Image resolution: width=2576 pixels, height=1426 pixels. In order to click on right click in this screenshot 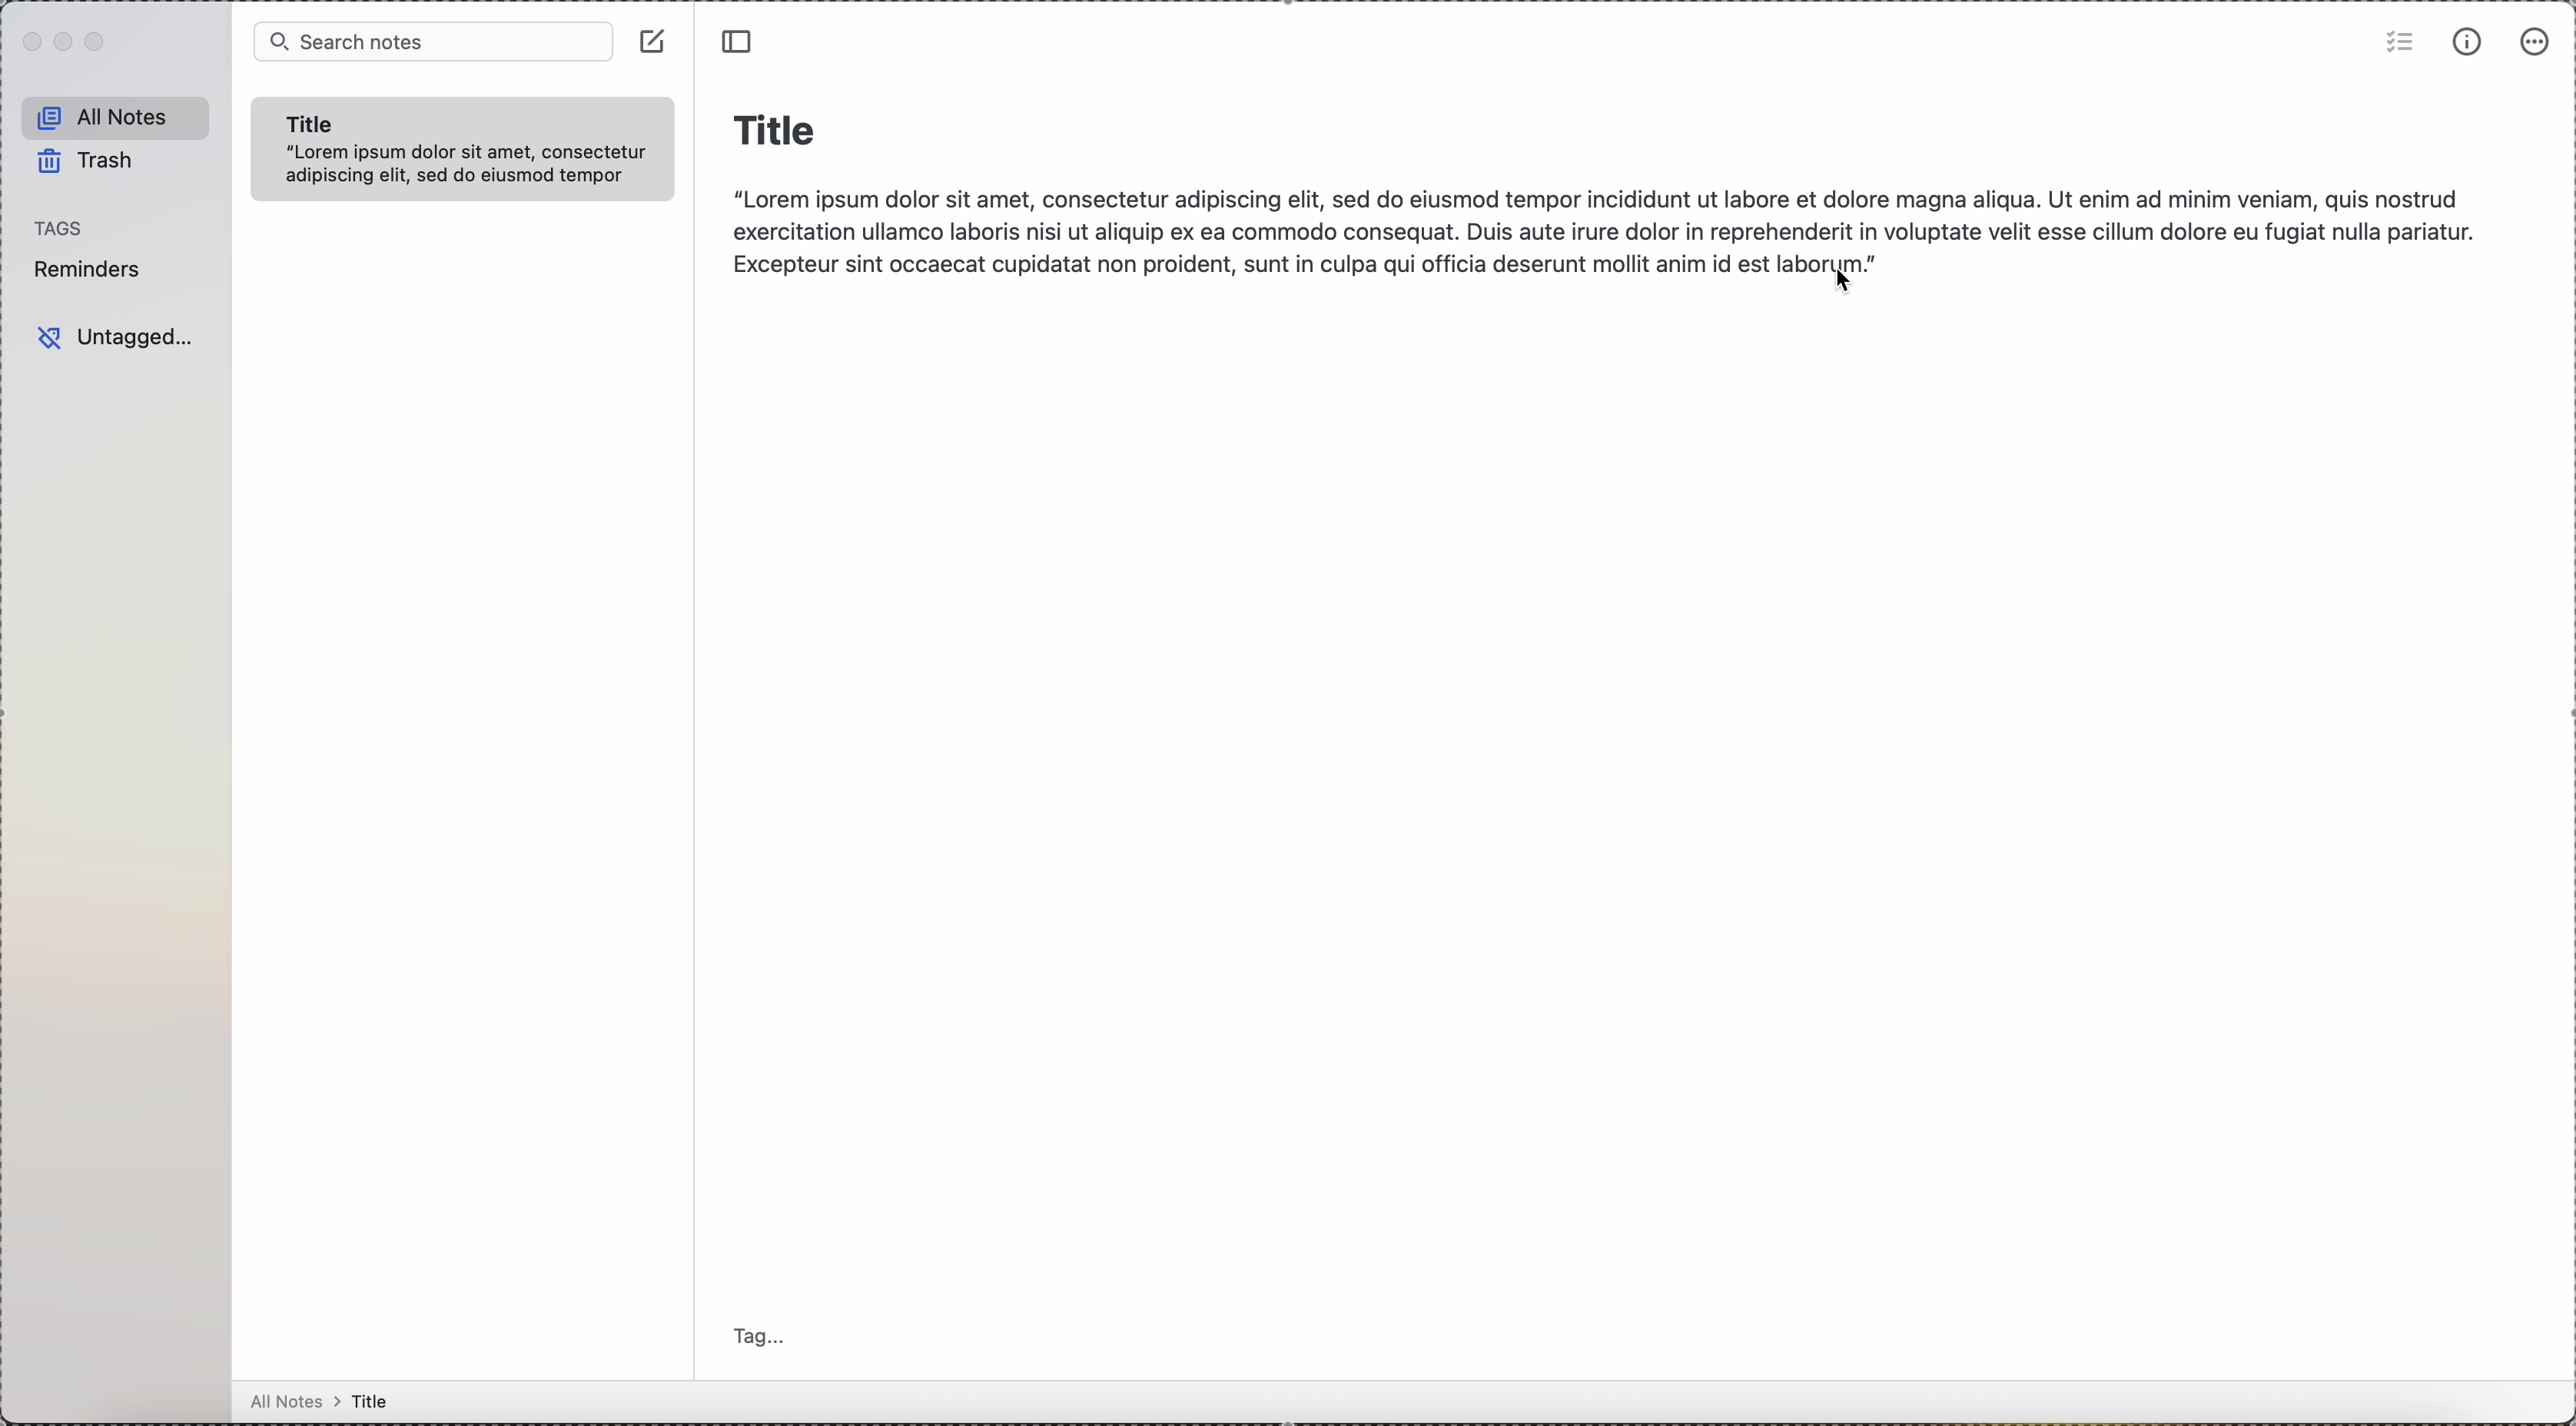, I will do `click(1845, 286)`.